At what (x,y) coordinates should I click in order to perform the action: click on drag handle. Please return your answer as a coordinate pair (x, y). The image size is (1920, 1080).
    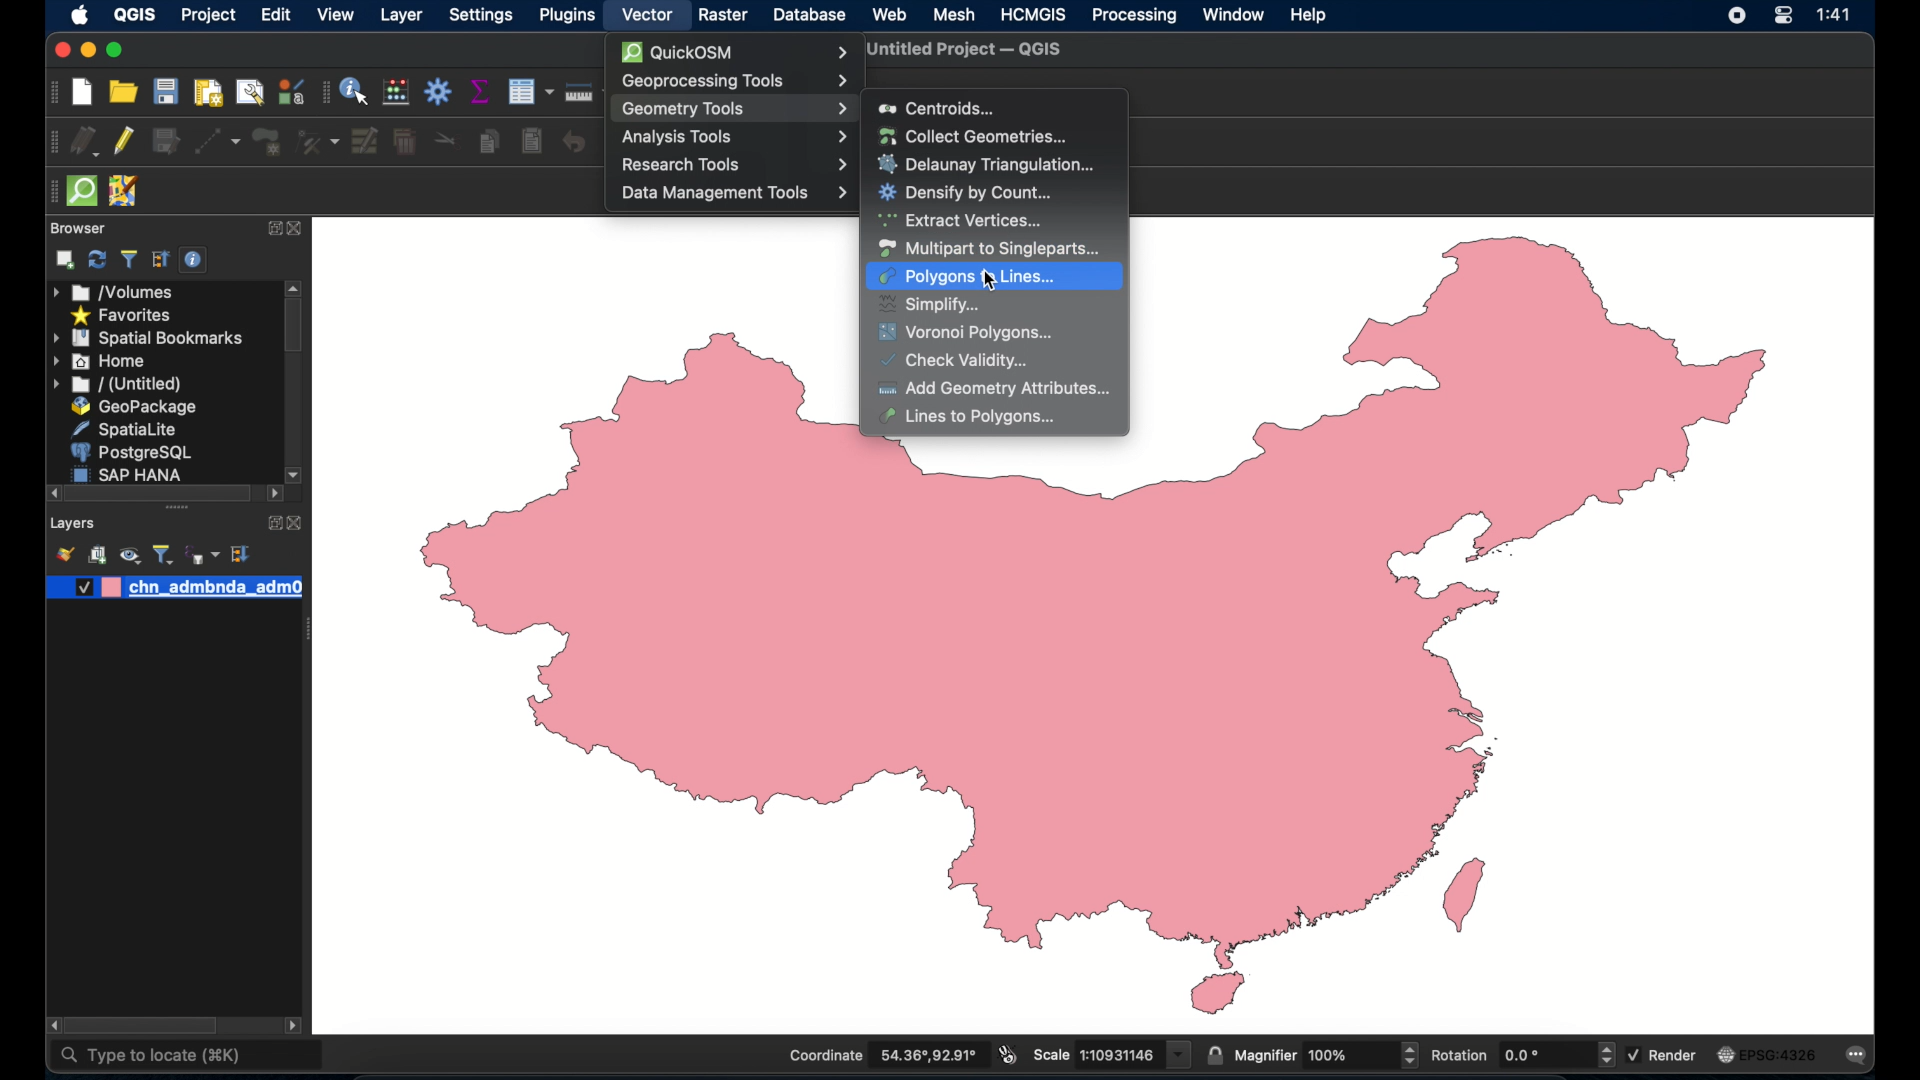
    Looking at the image, I should click on (307, 631).